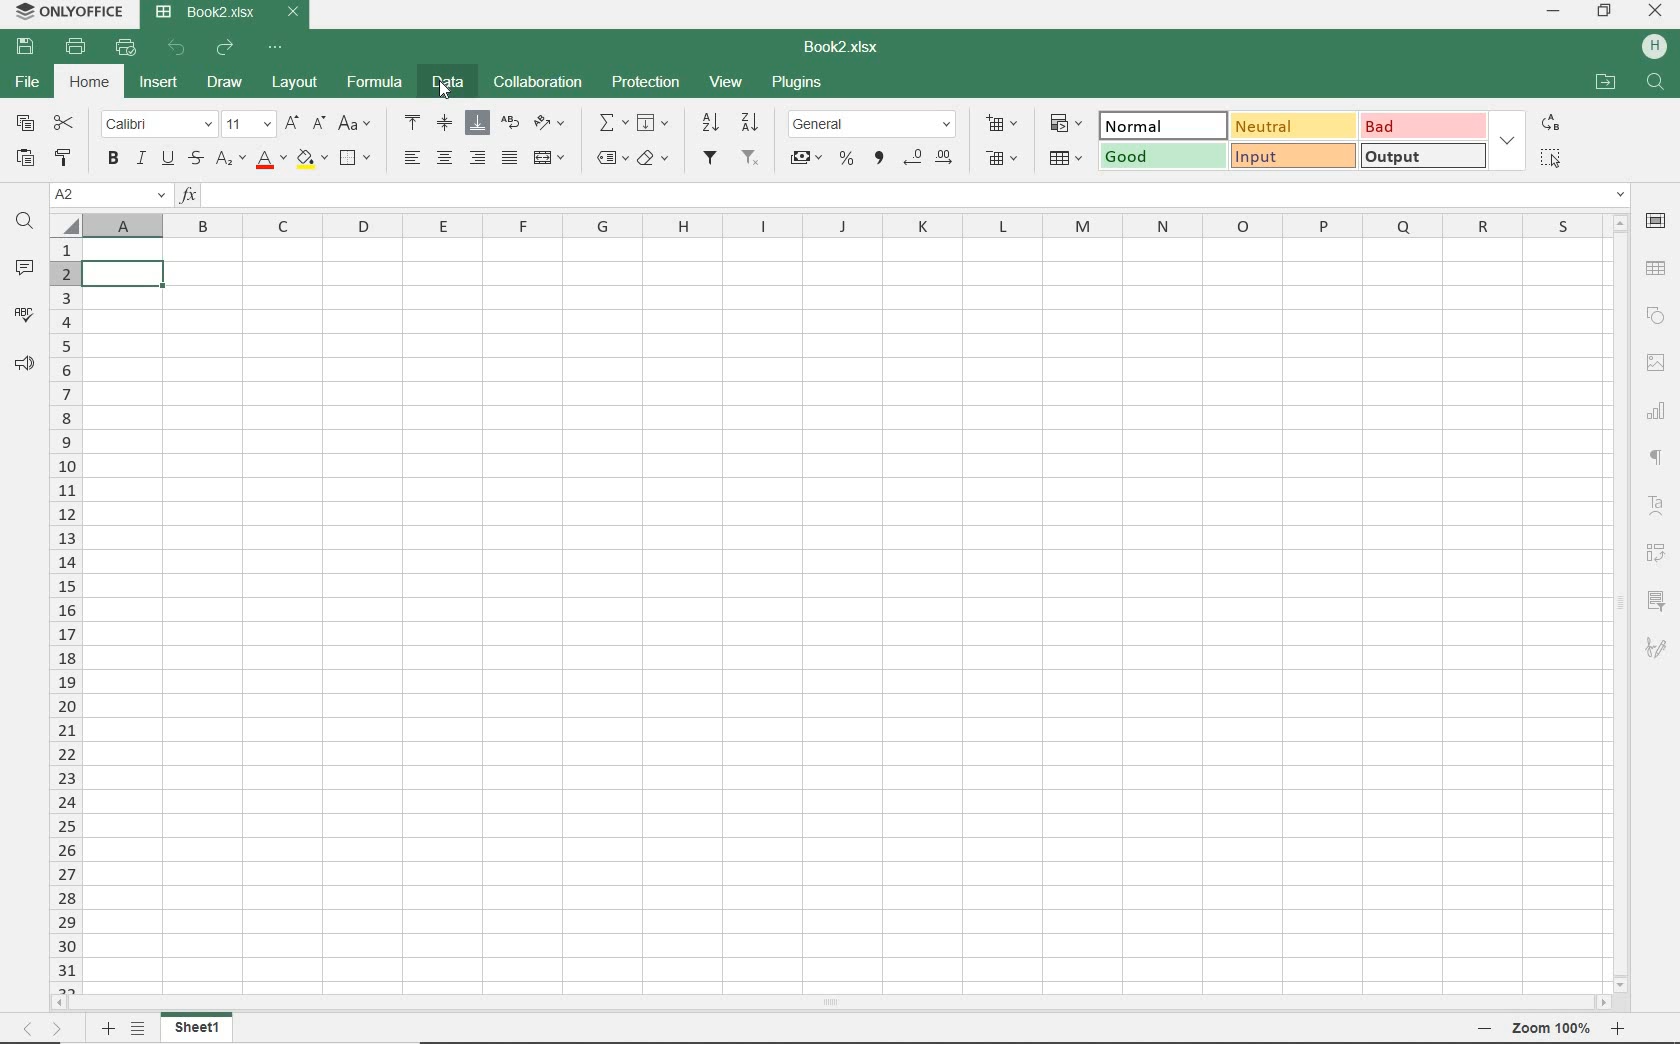 The width and height of the screenshot is (1680, 1044). I want to click on ACCOUNTING STYLE, so click(807, 160).